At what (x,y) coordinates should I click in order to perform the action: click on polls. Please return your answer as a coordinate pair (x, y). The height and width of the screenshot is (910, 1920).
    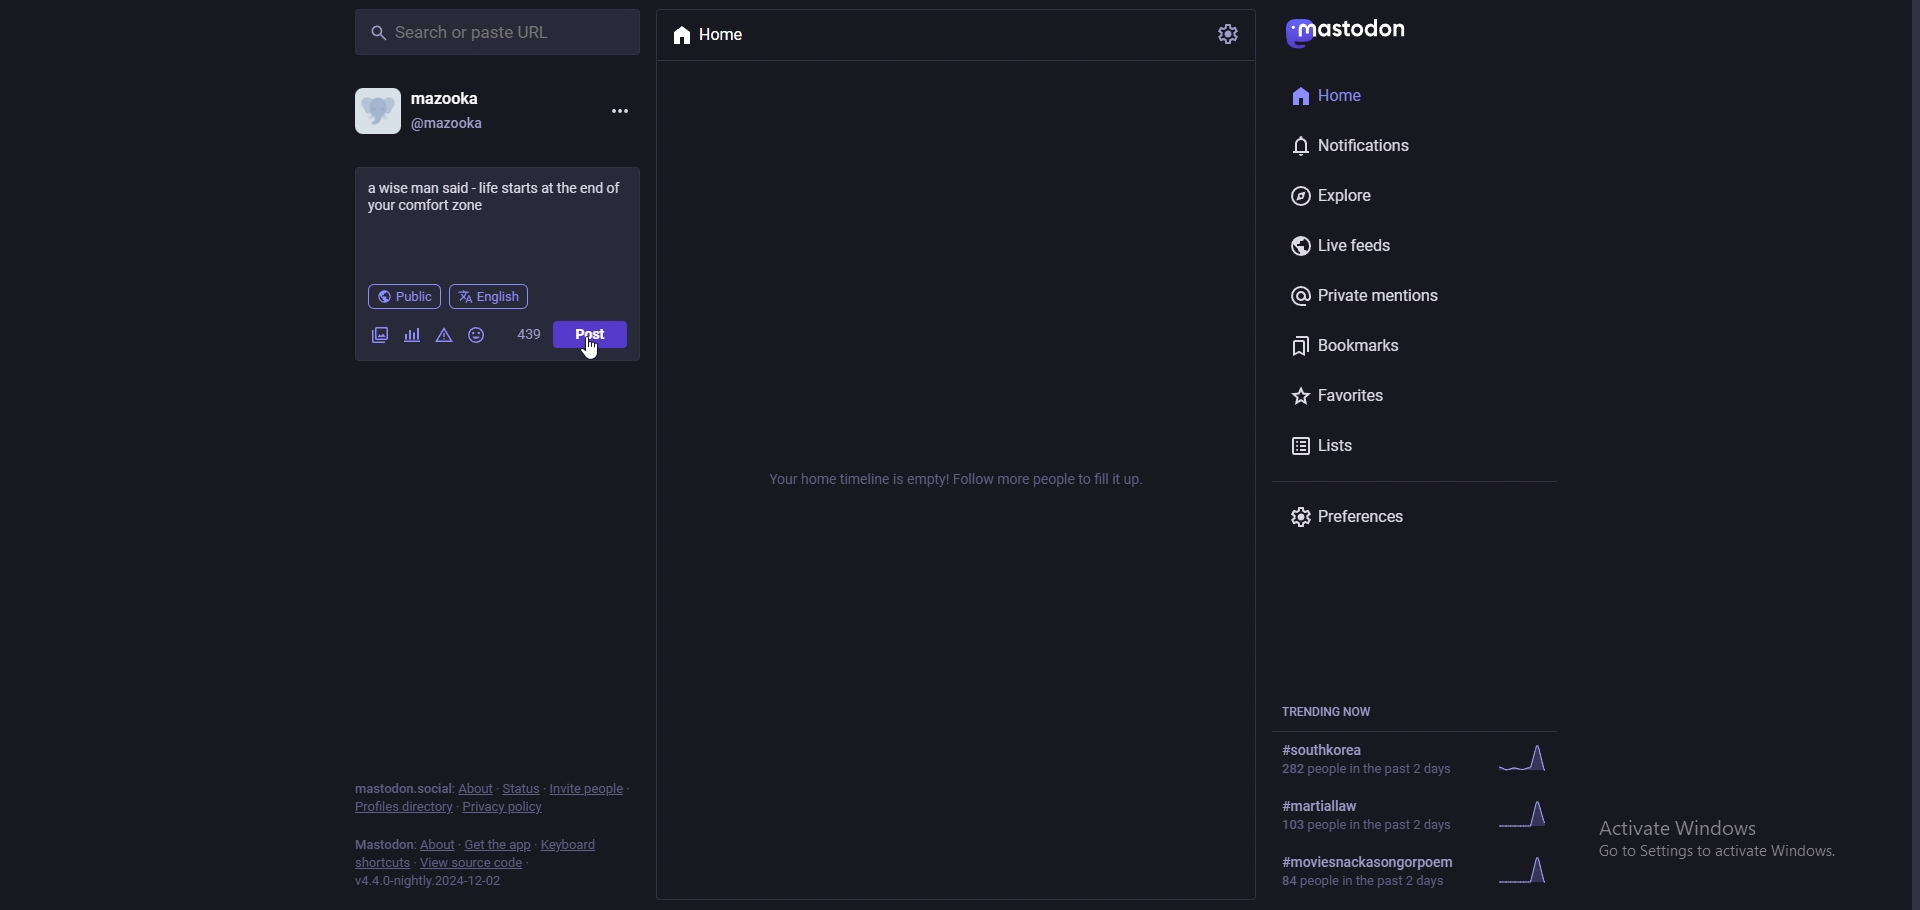
    Looking at the image, I should click on (411, 335).